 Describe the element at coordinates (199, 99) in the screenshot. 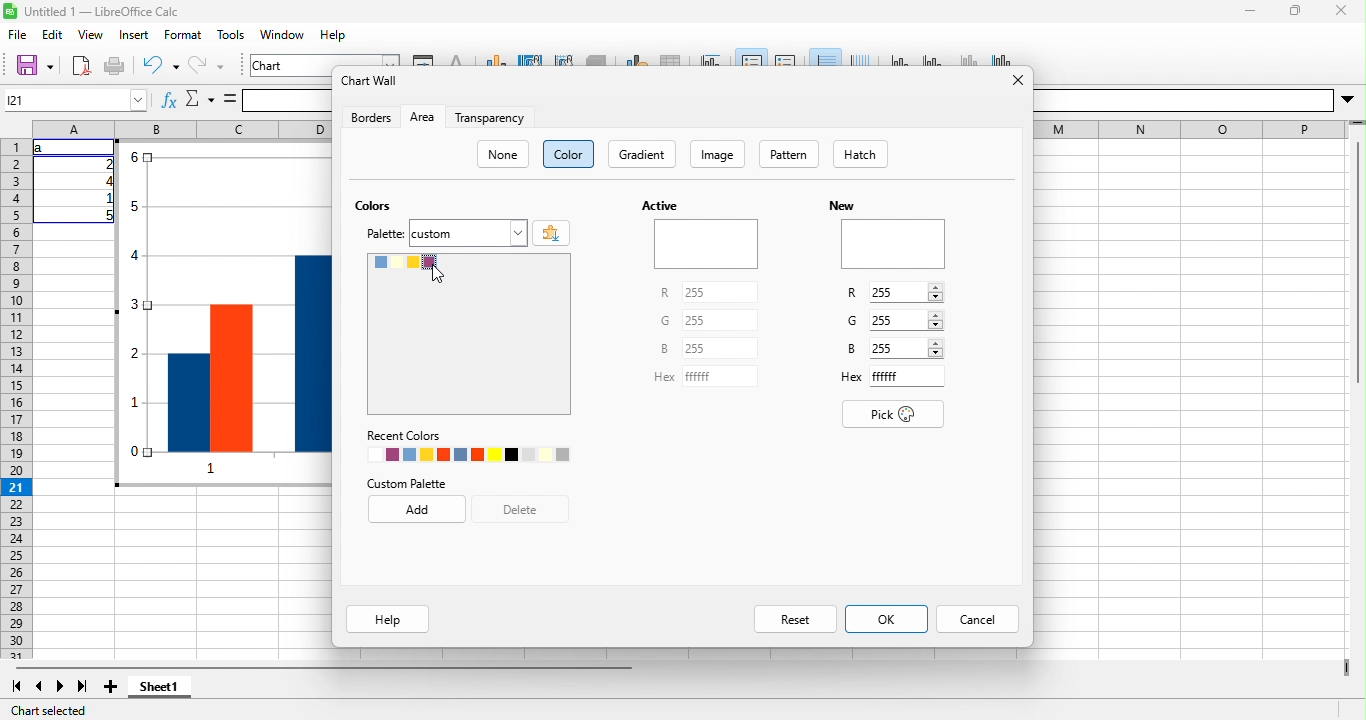

I see `select function` at that location.